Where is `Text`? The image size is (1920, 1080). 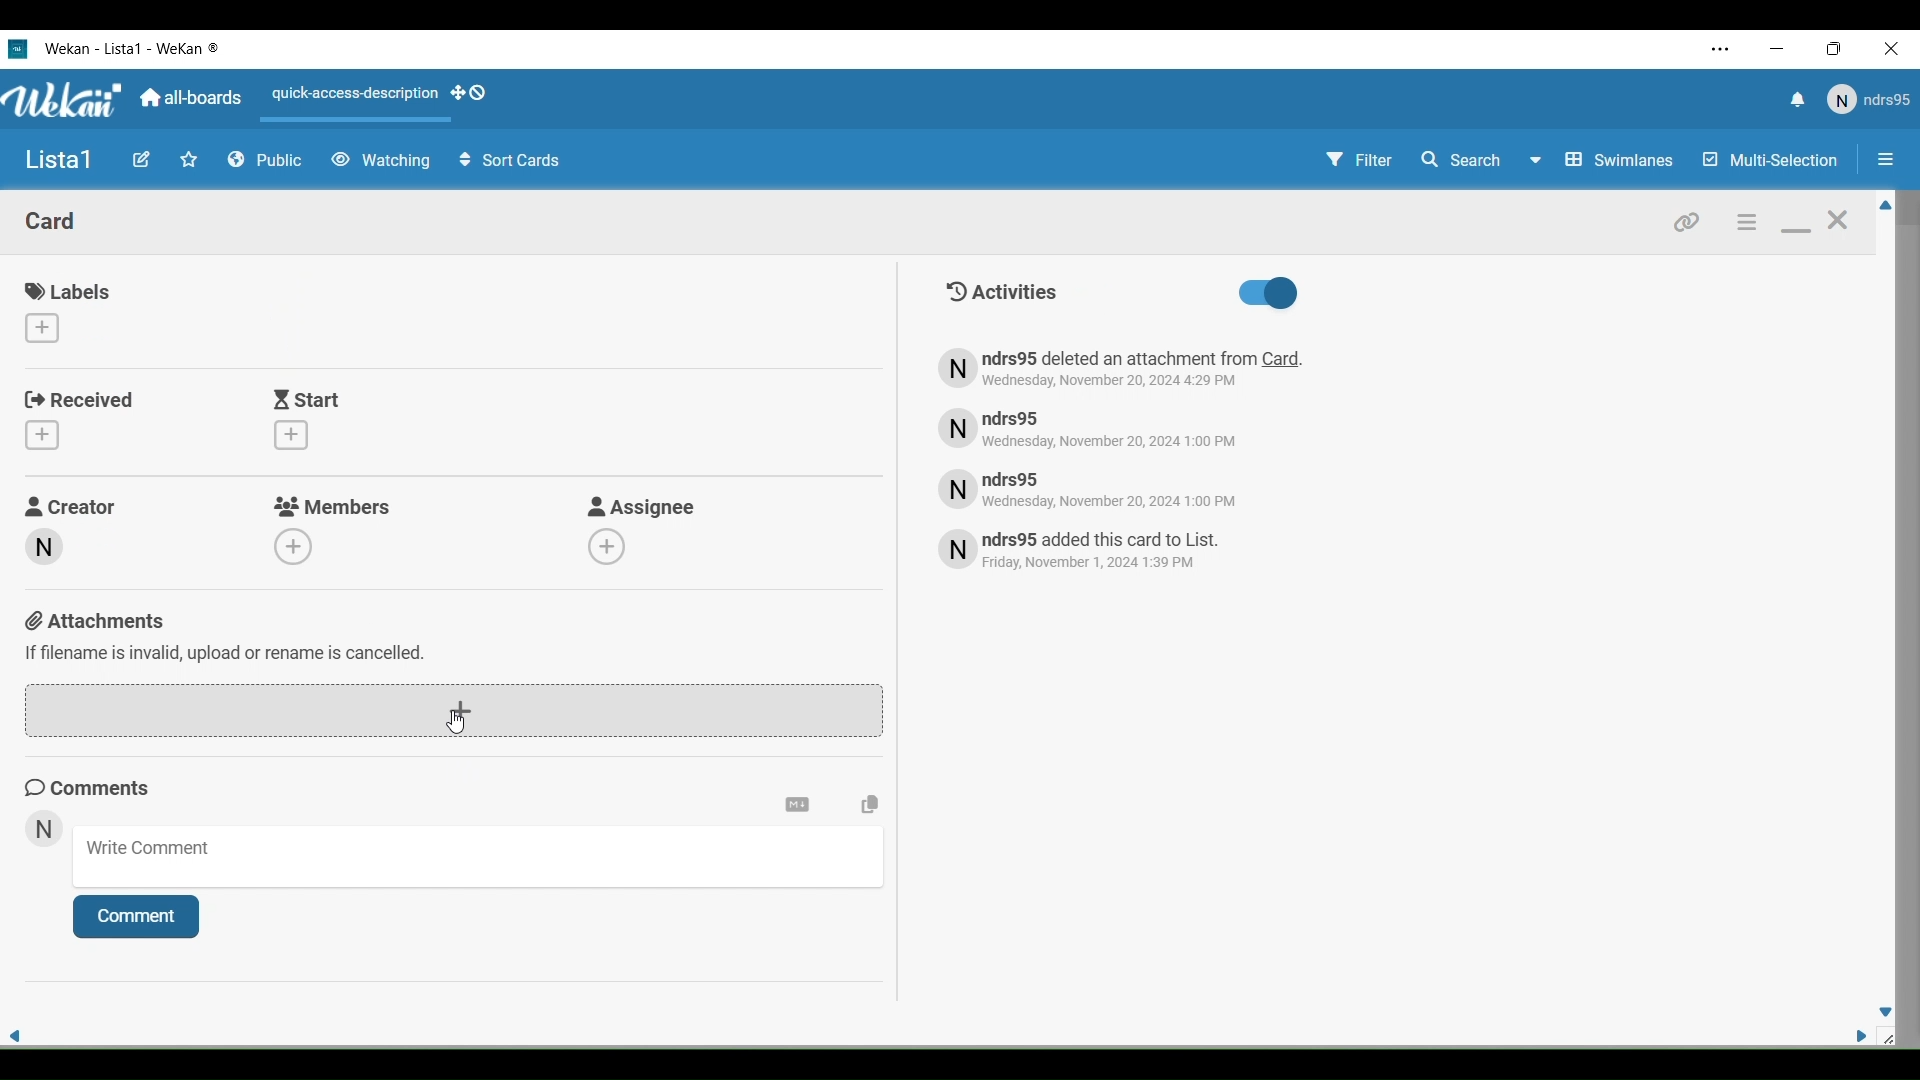 Text is located at coordinates (1102, 552).